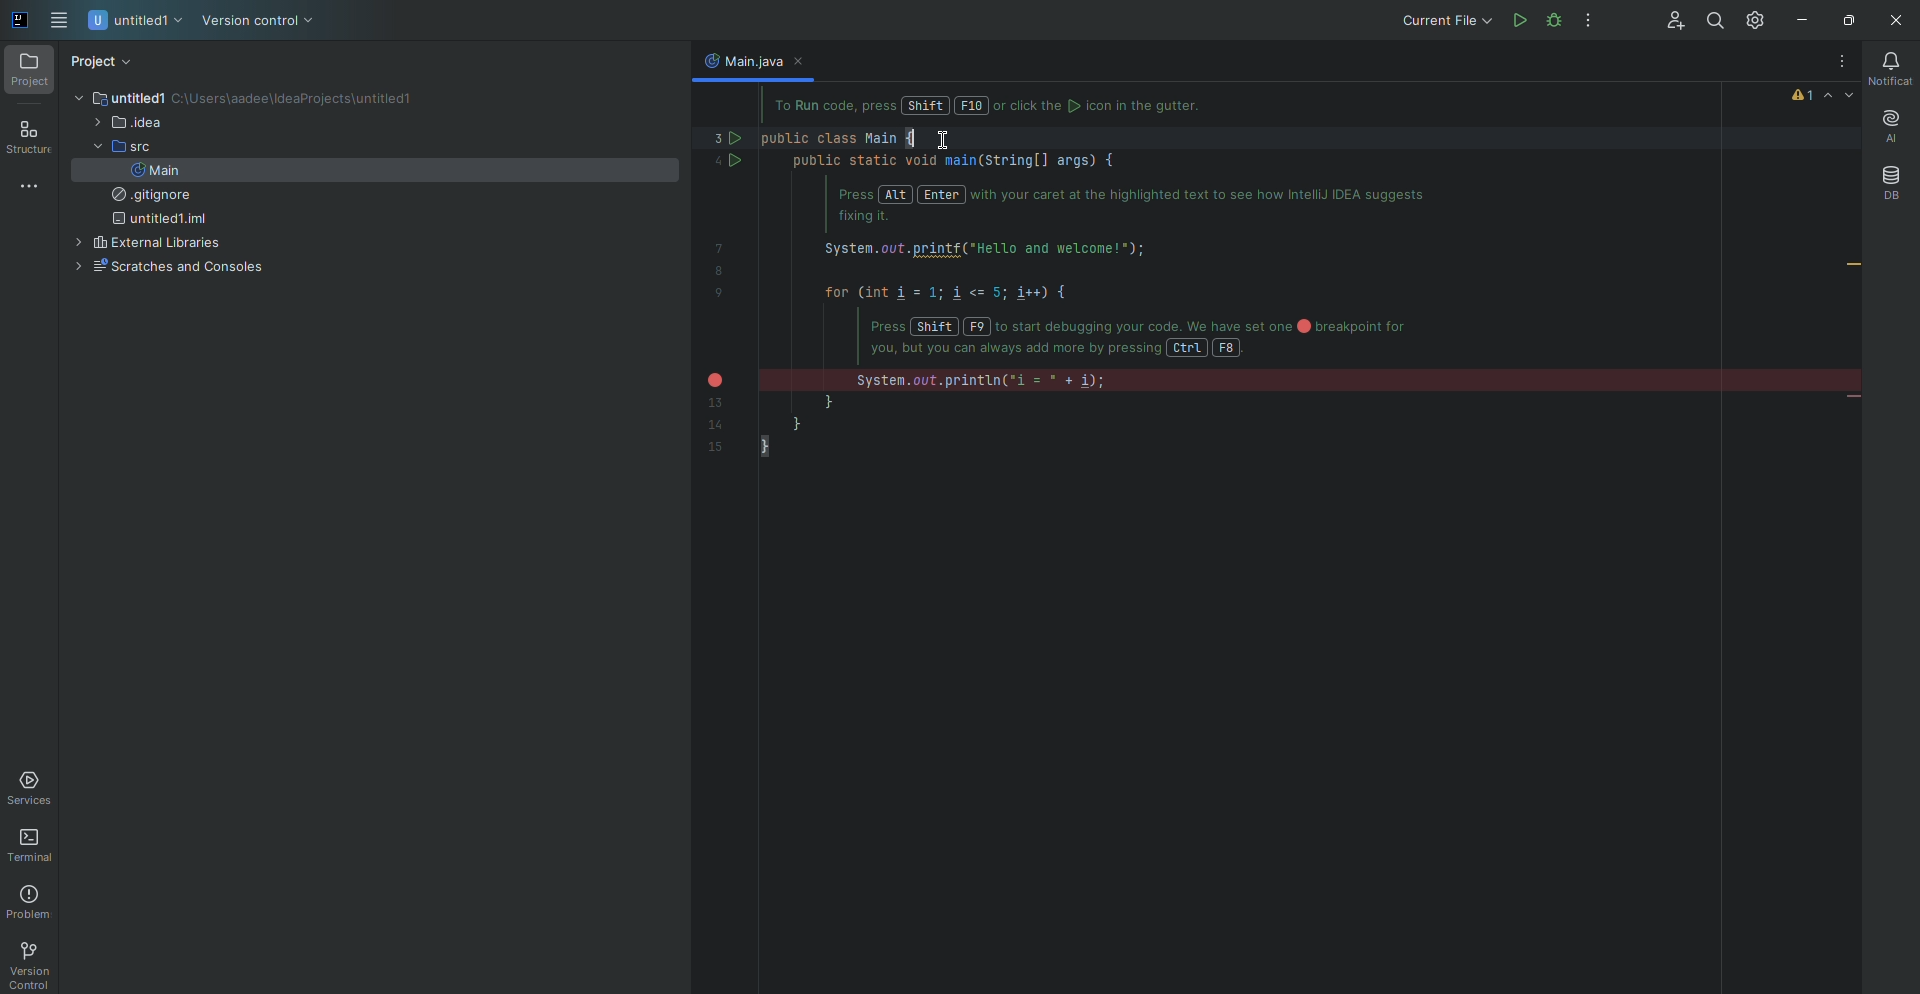 The height and width of the screenshot is (994, 1920). Describe the element at coordinates (1713, 21) in the screenshot. I see `Find` at that location.